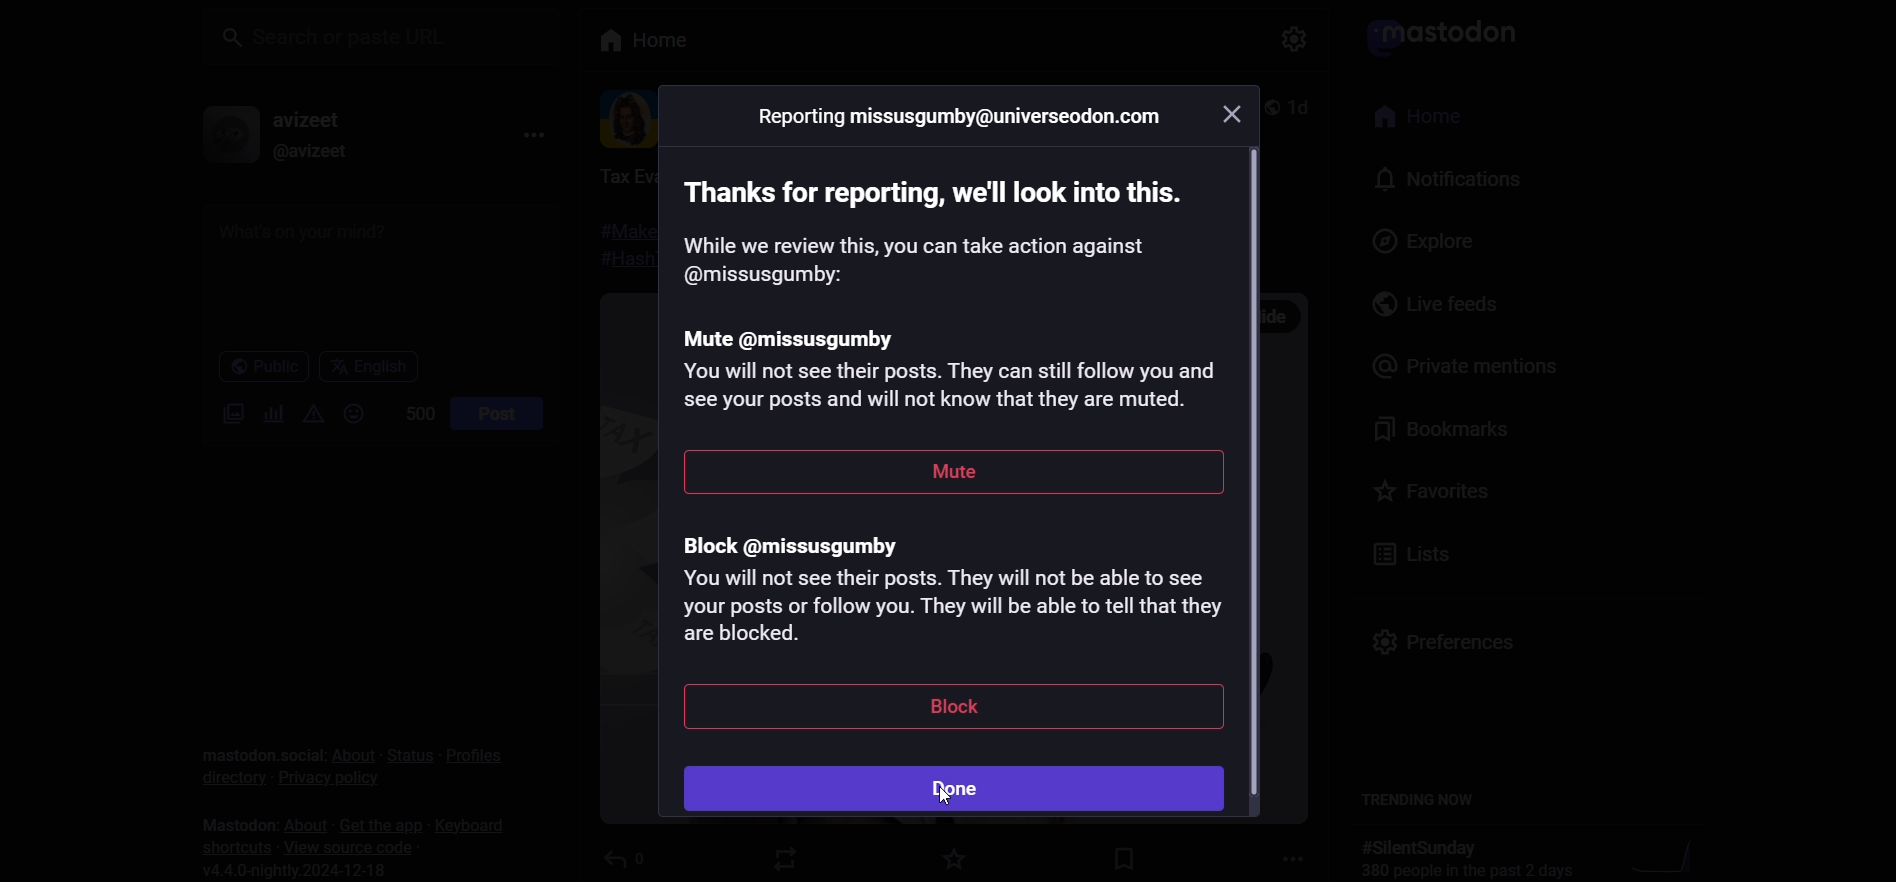  I want to click on done, so click(953, 785).